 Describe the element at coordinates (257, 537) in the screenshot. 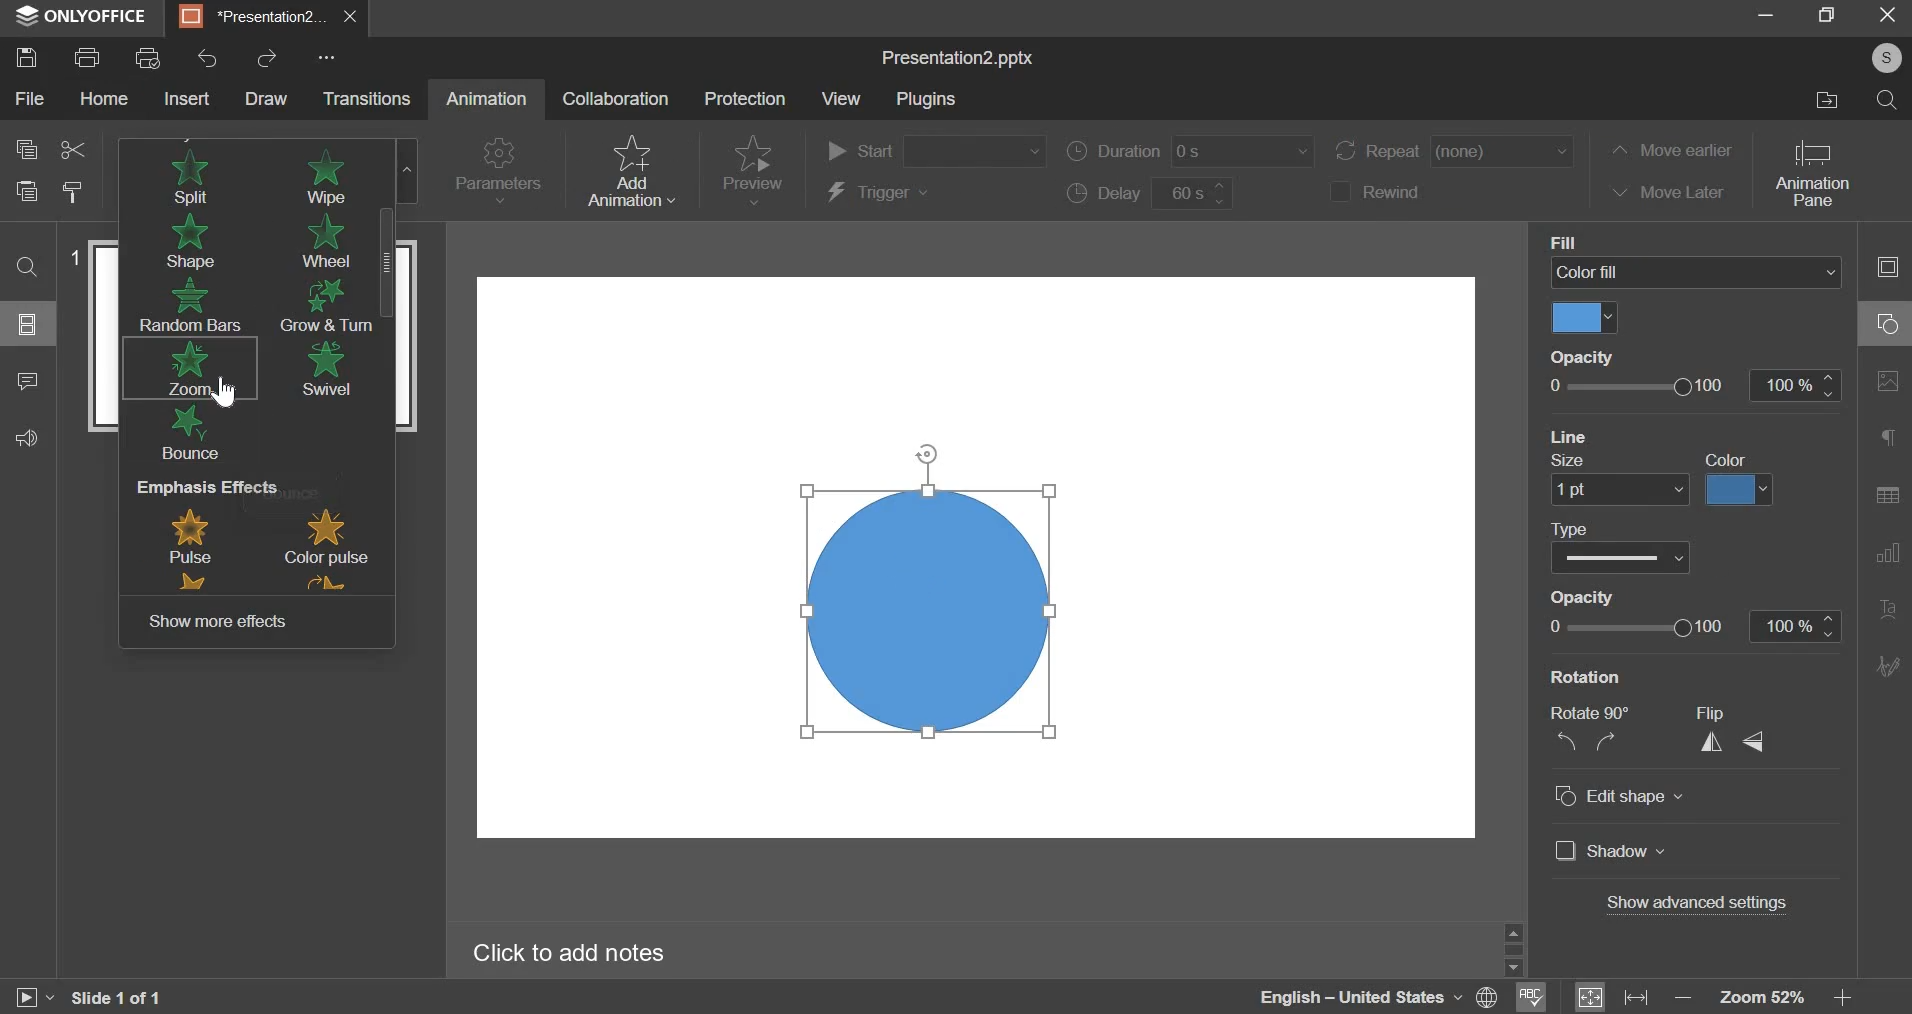

I see `emphasis effects` at that location.